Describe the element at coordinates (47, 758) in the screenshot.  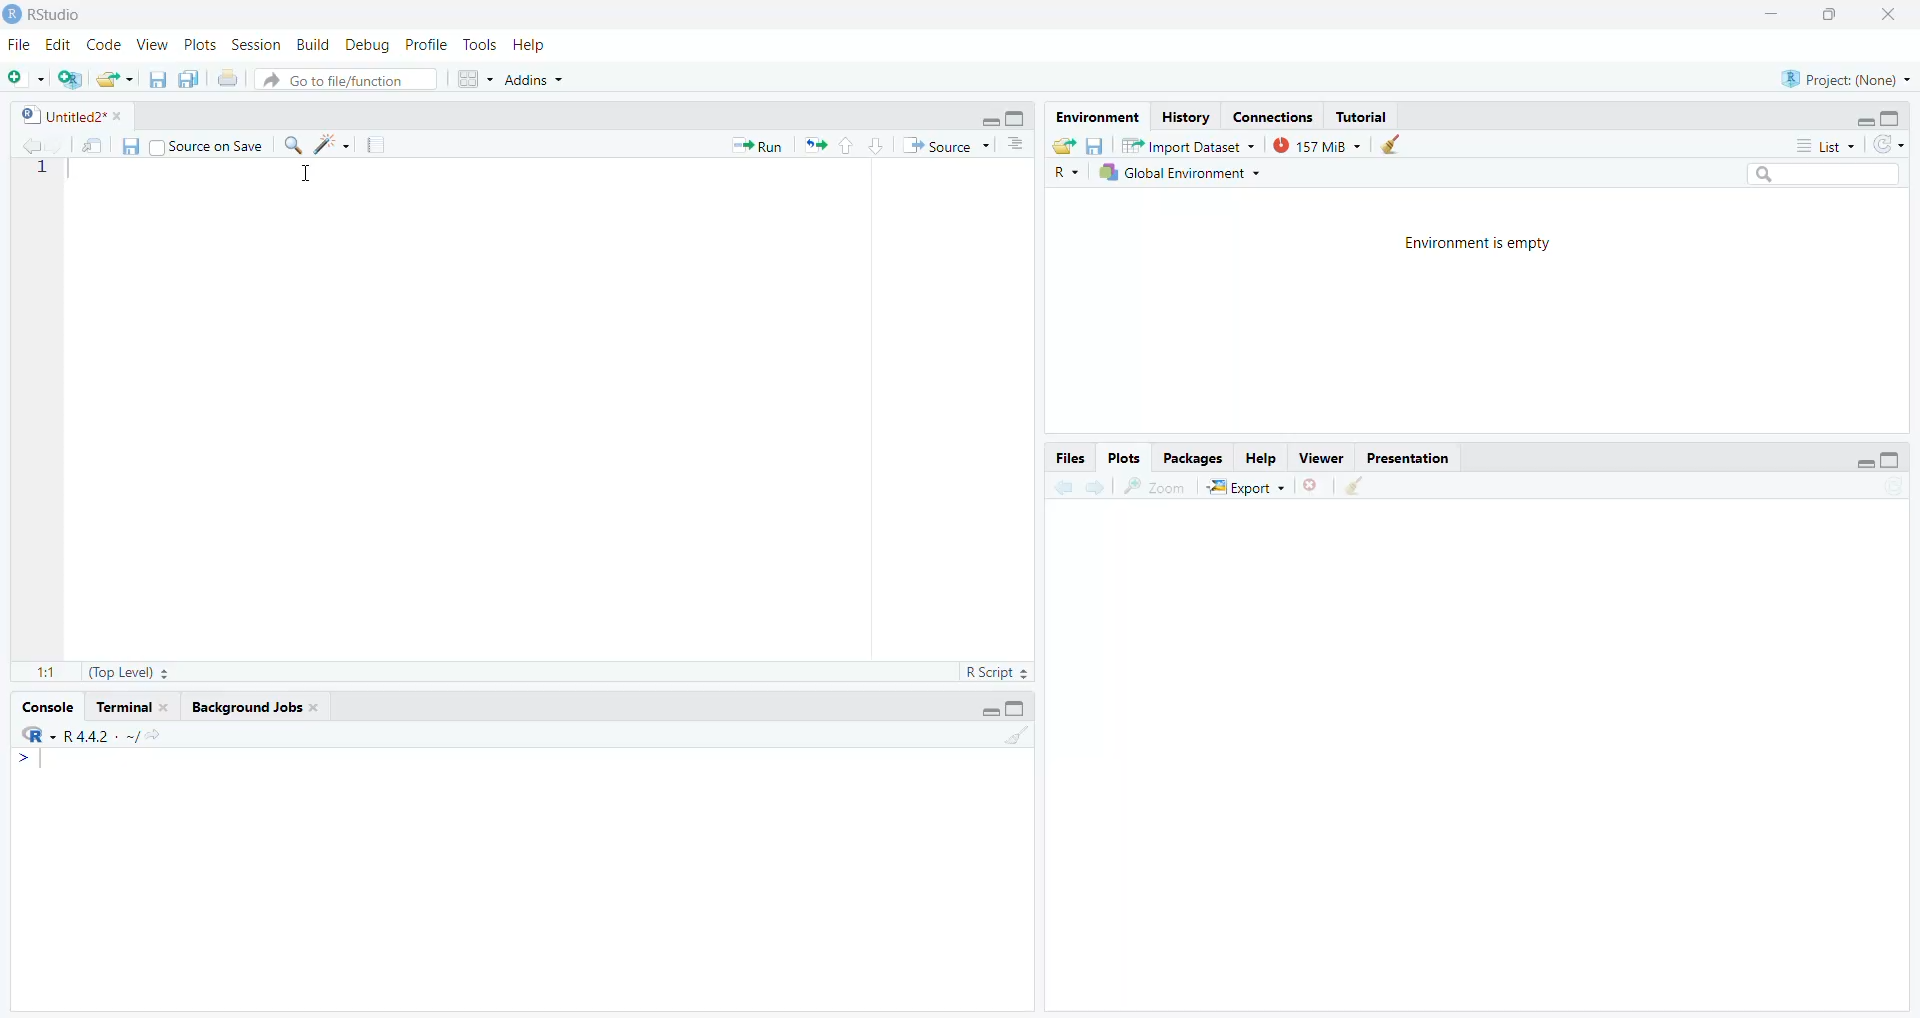
I see `text cursor` at that location.